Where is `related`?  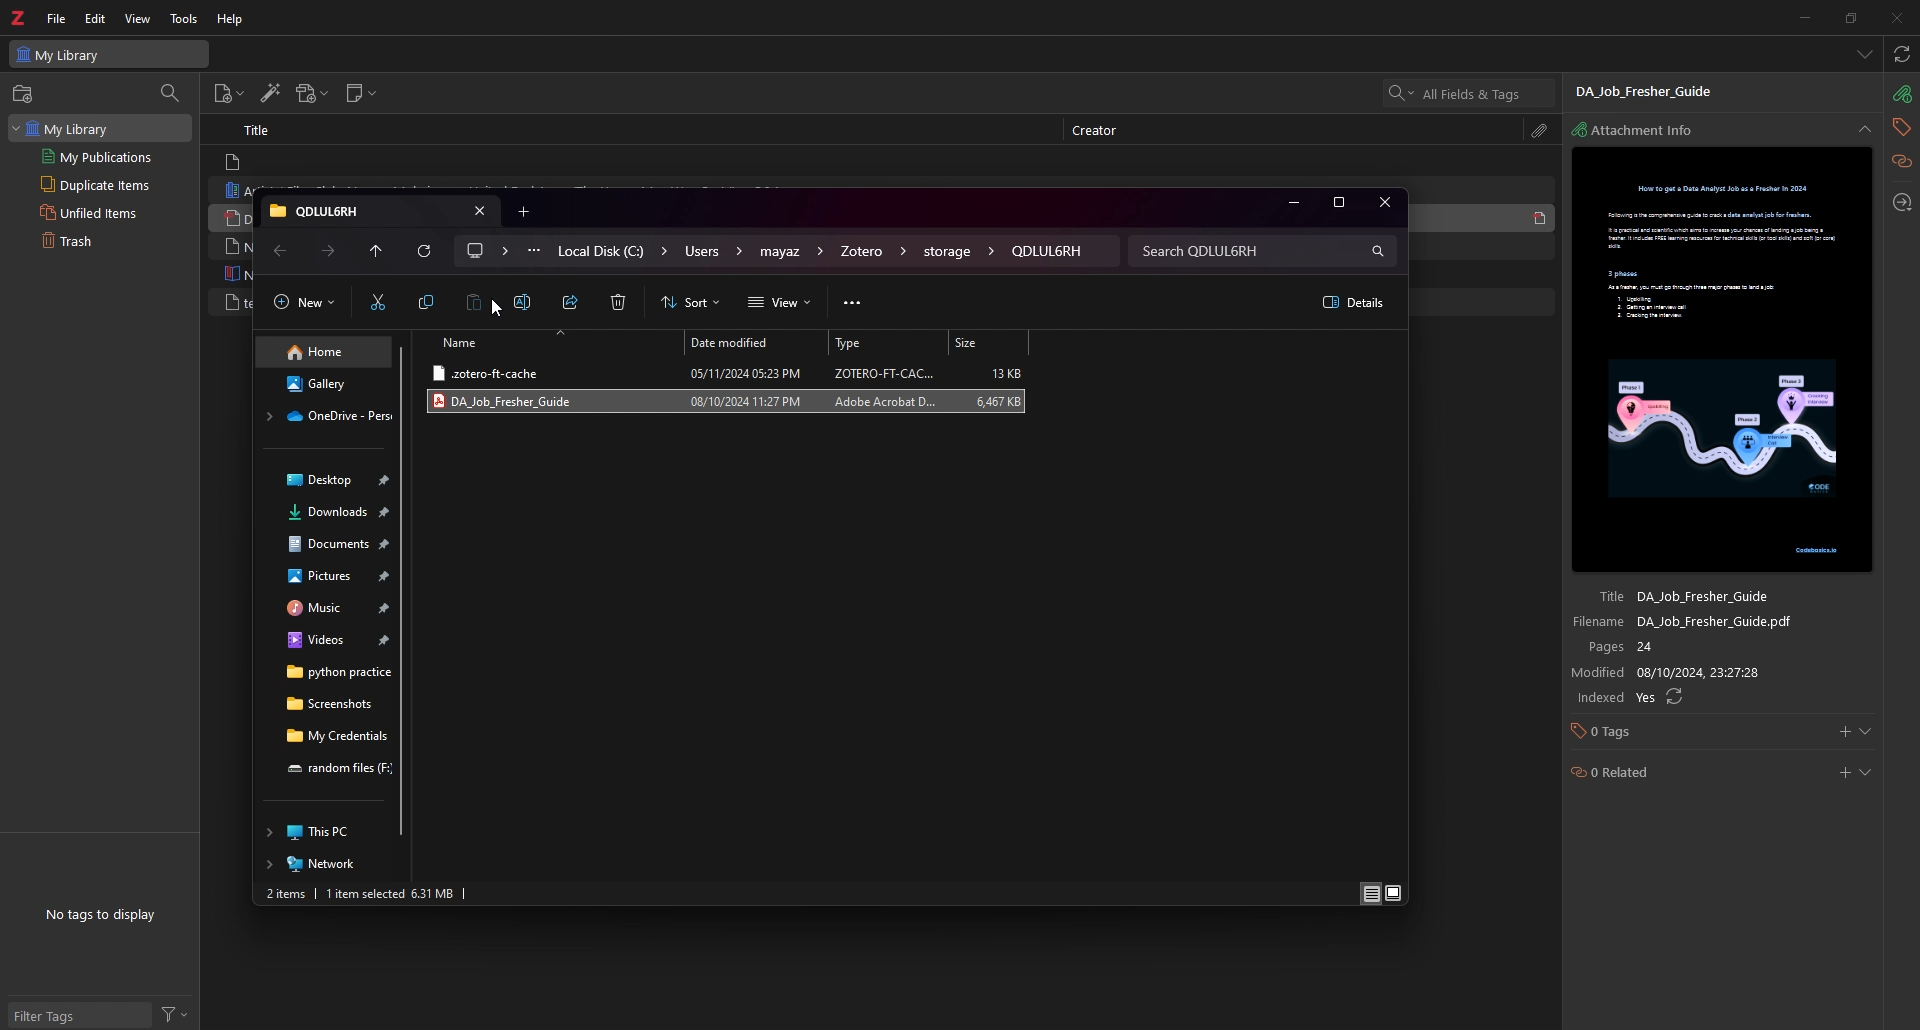
related is located at coordinates (1901, 161).